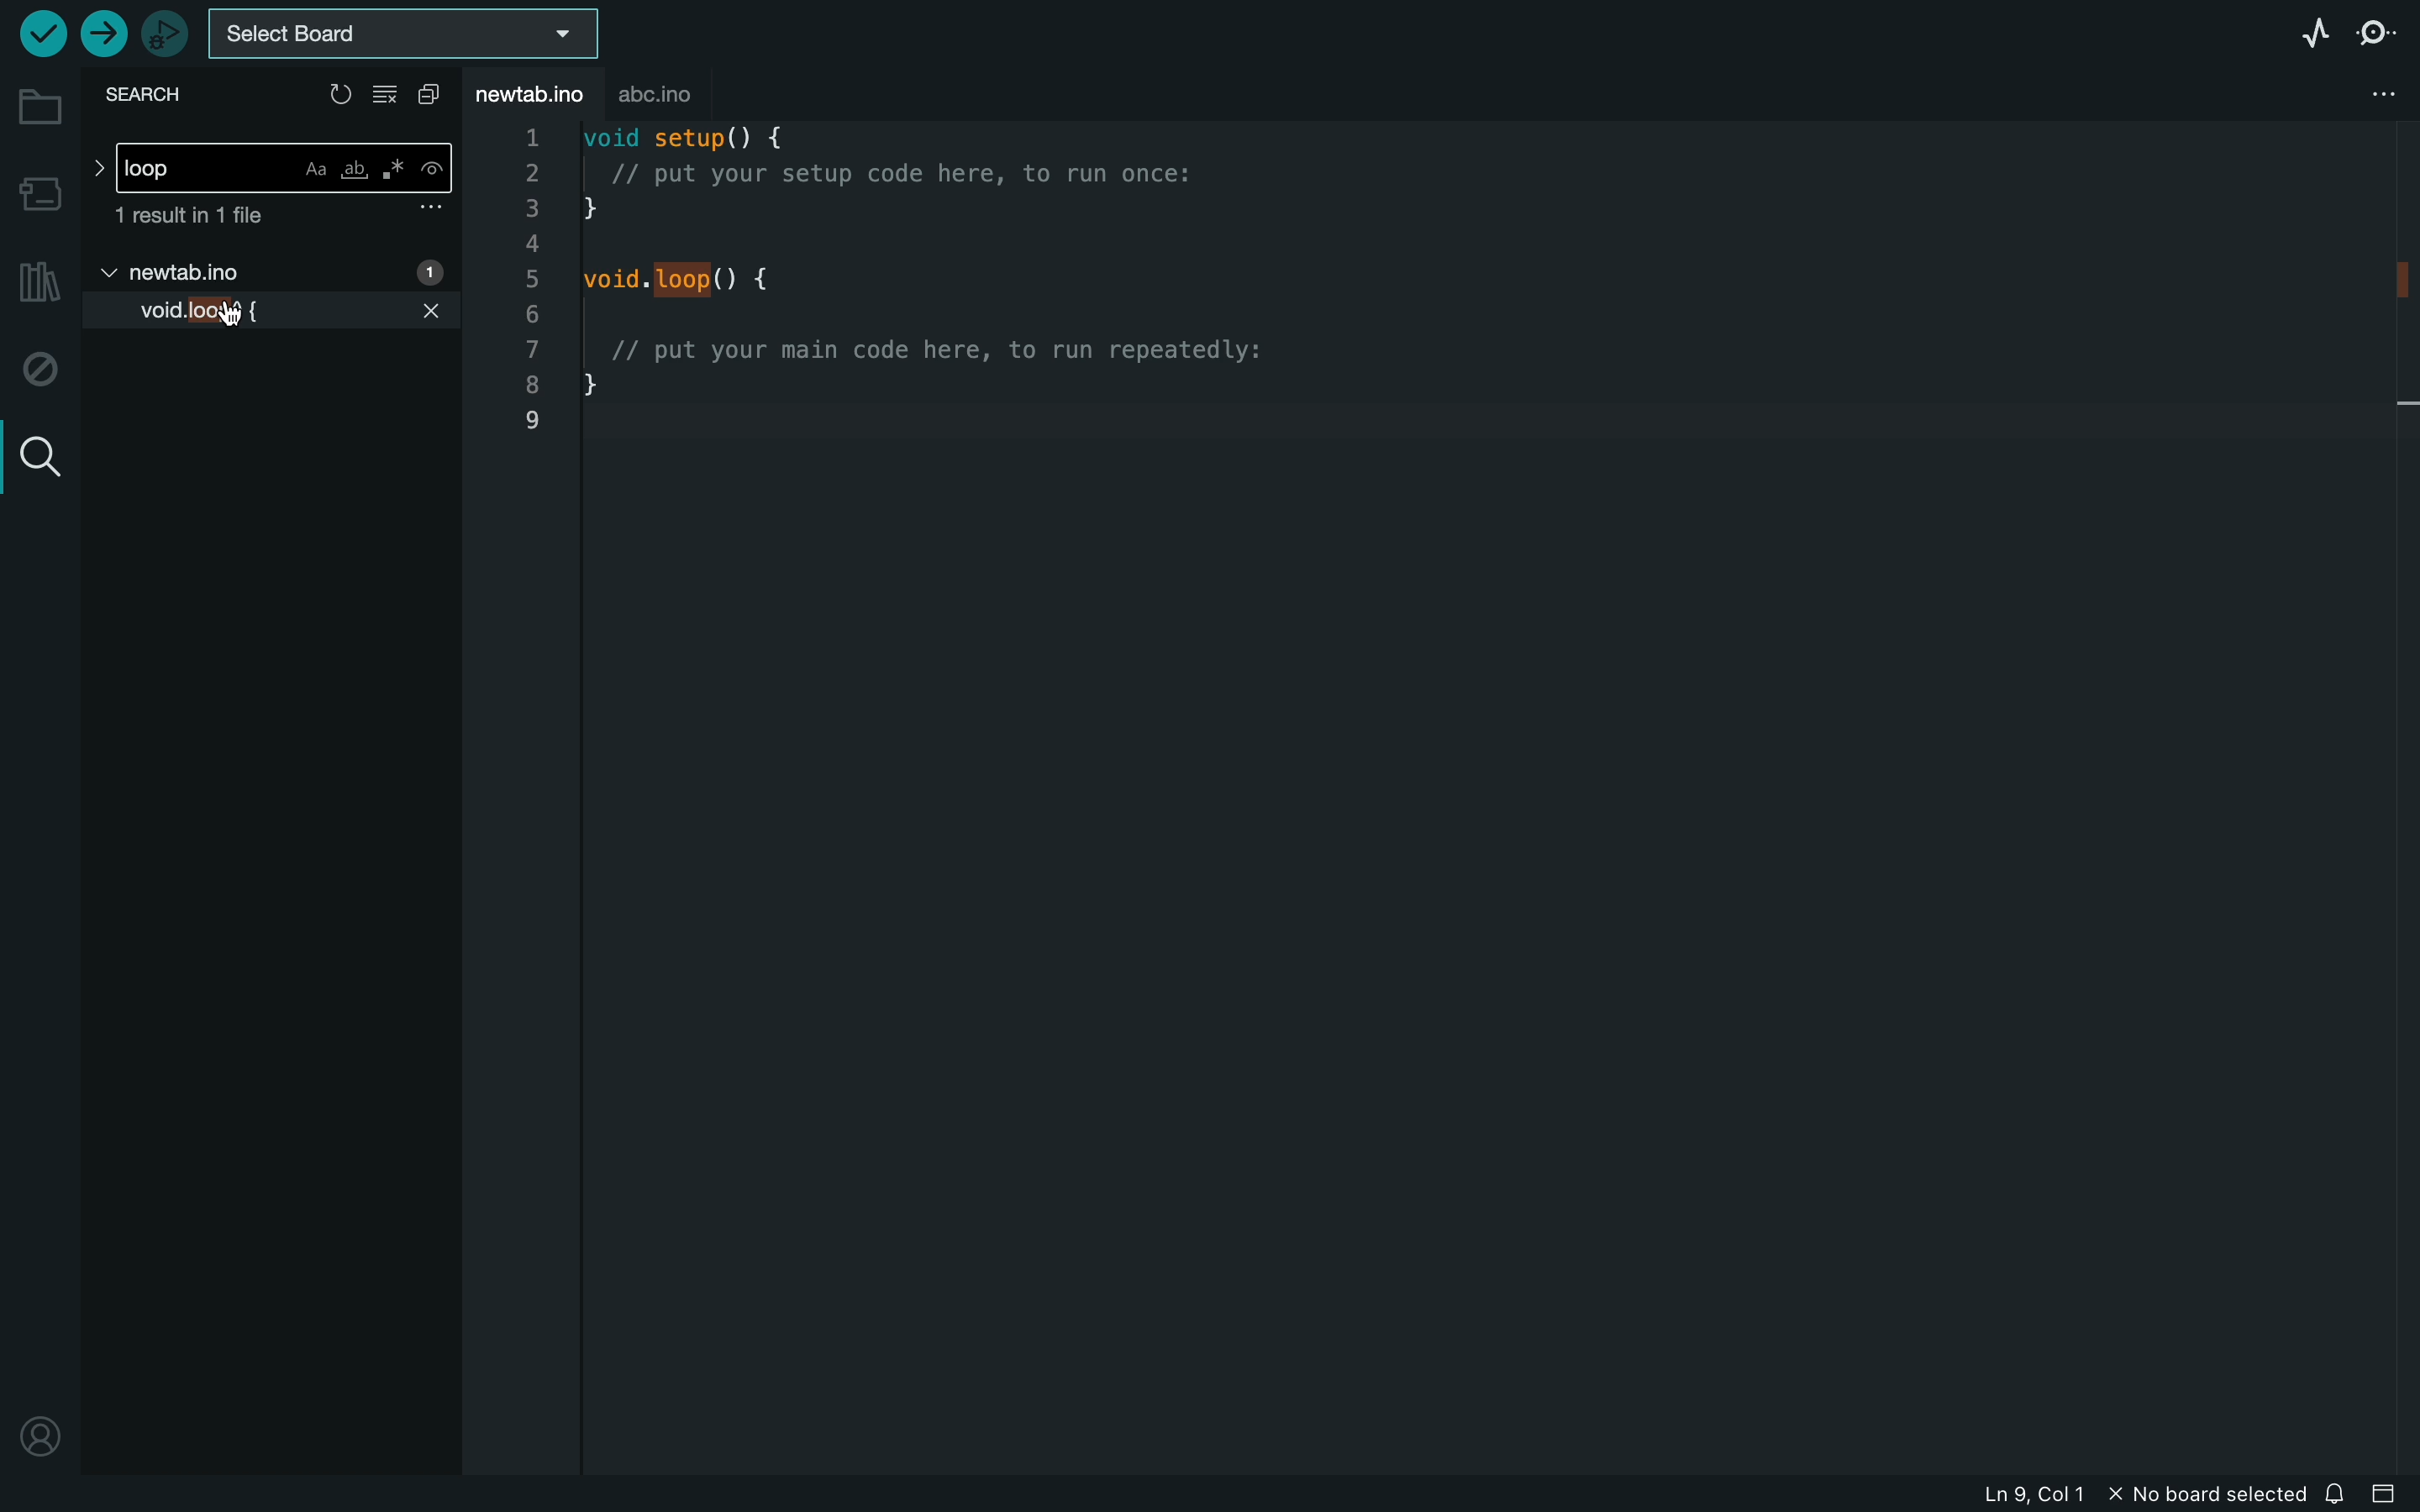 The width and height of the screenshot is (2420, 1512). Describe the element at coordinates (413, 33) in the screenshot. I see `board selecter` at that location.